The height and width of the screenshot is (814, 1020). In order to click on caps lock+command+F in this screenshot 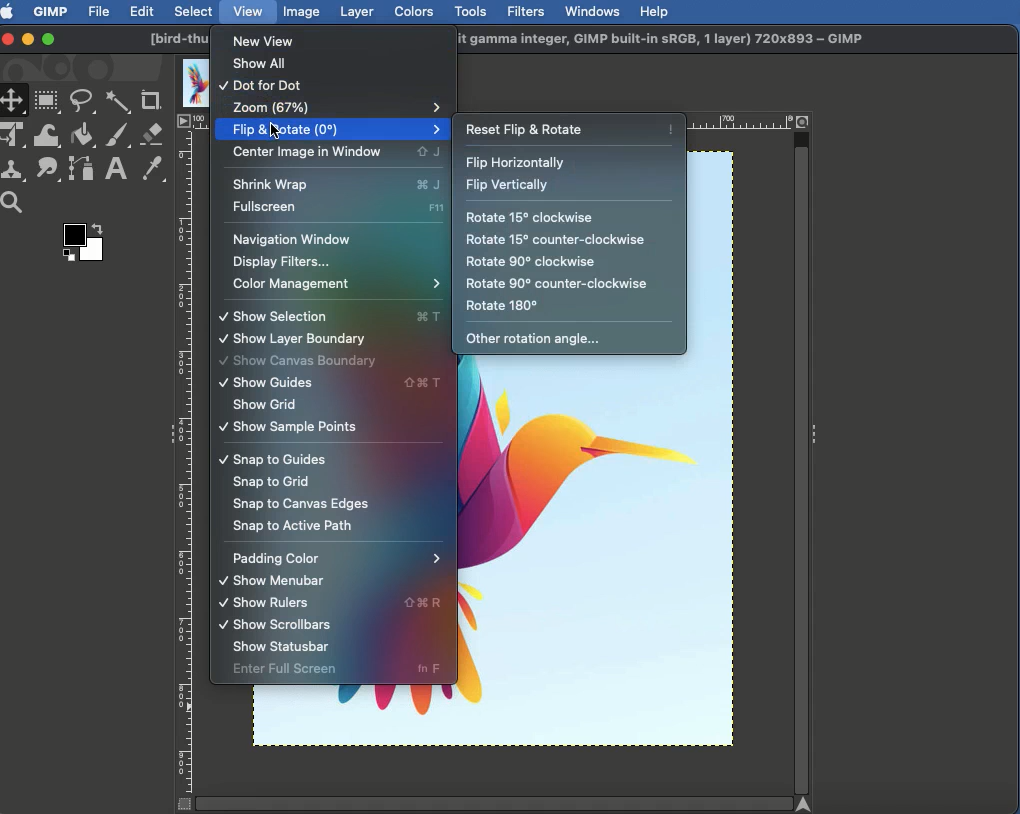, I will do `click(426, 604)`.